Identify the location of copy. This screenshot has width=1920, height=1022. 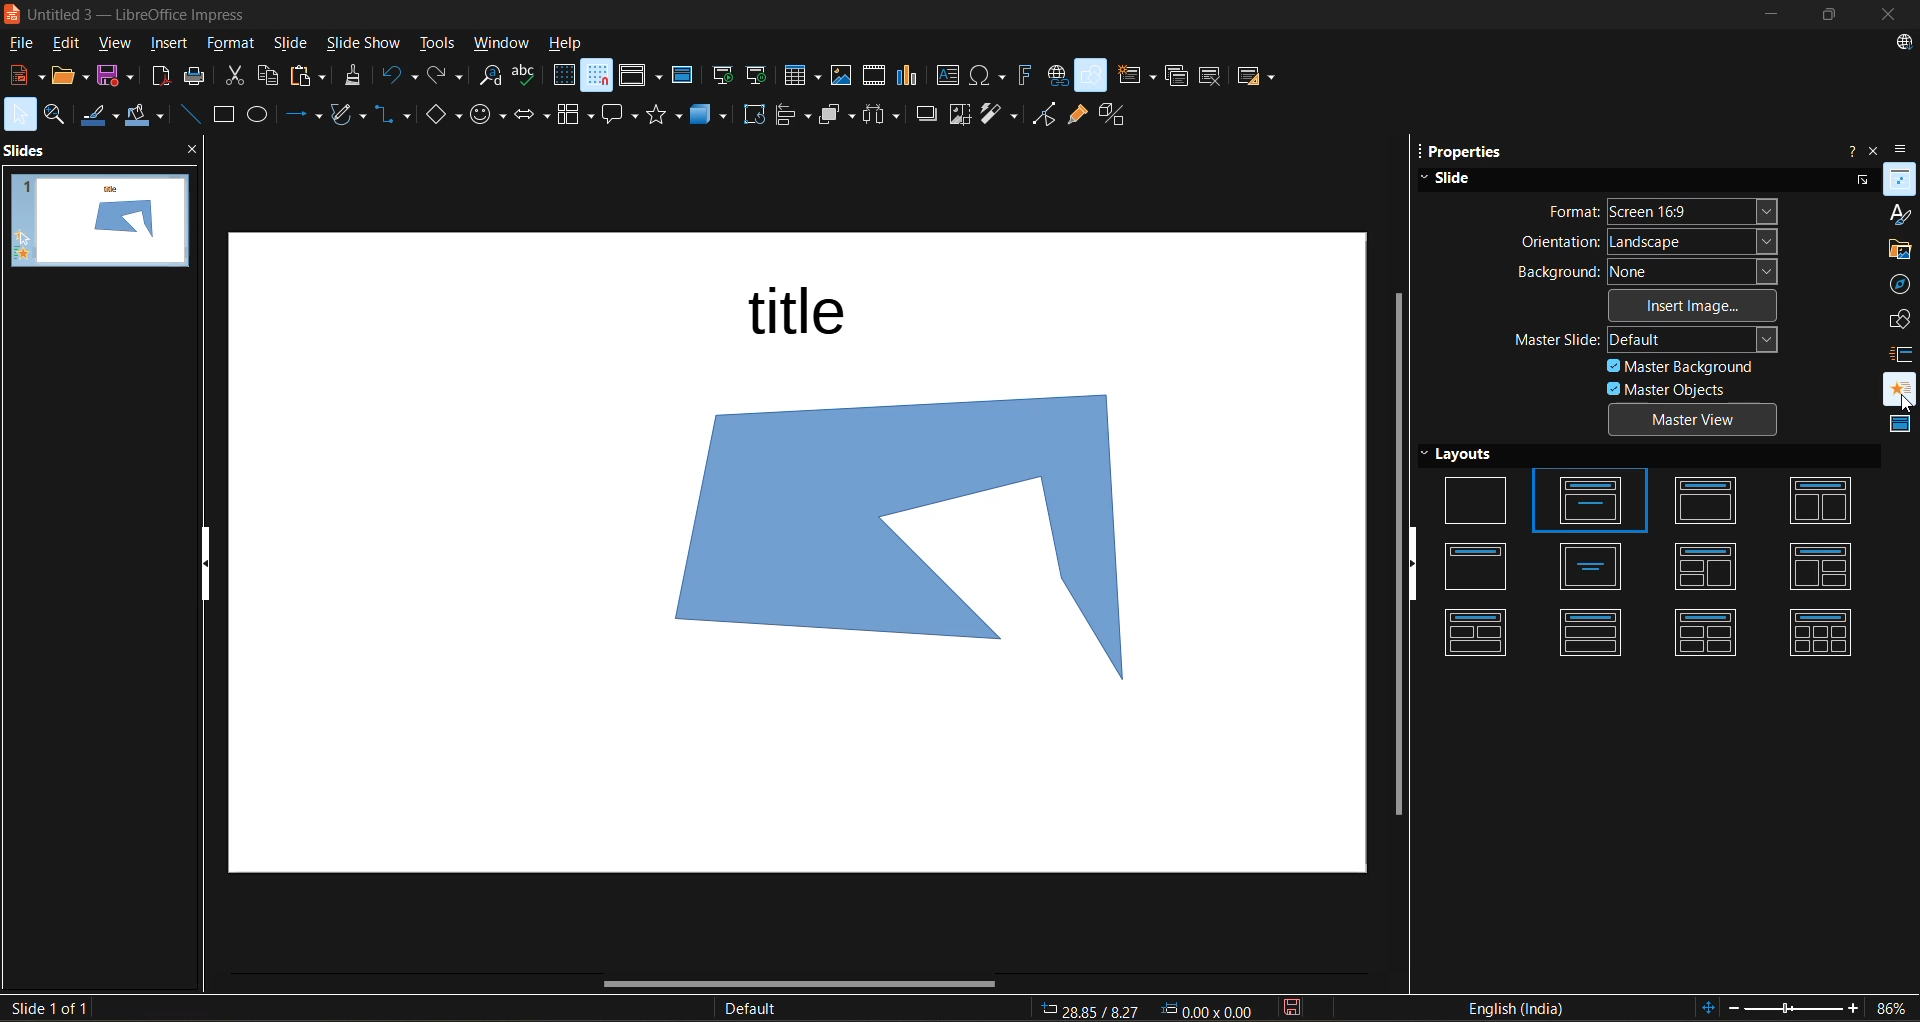
(271, 77).